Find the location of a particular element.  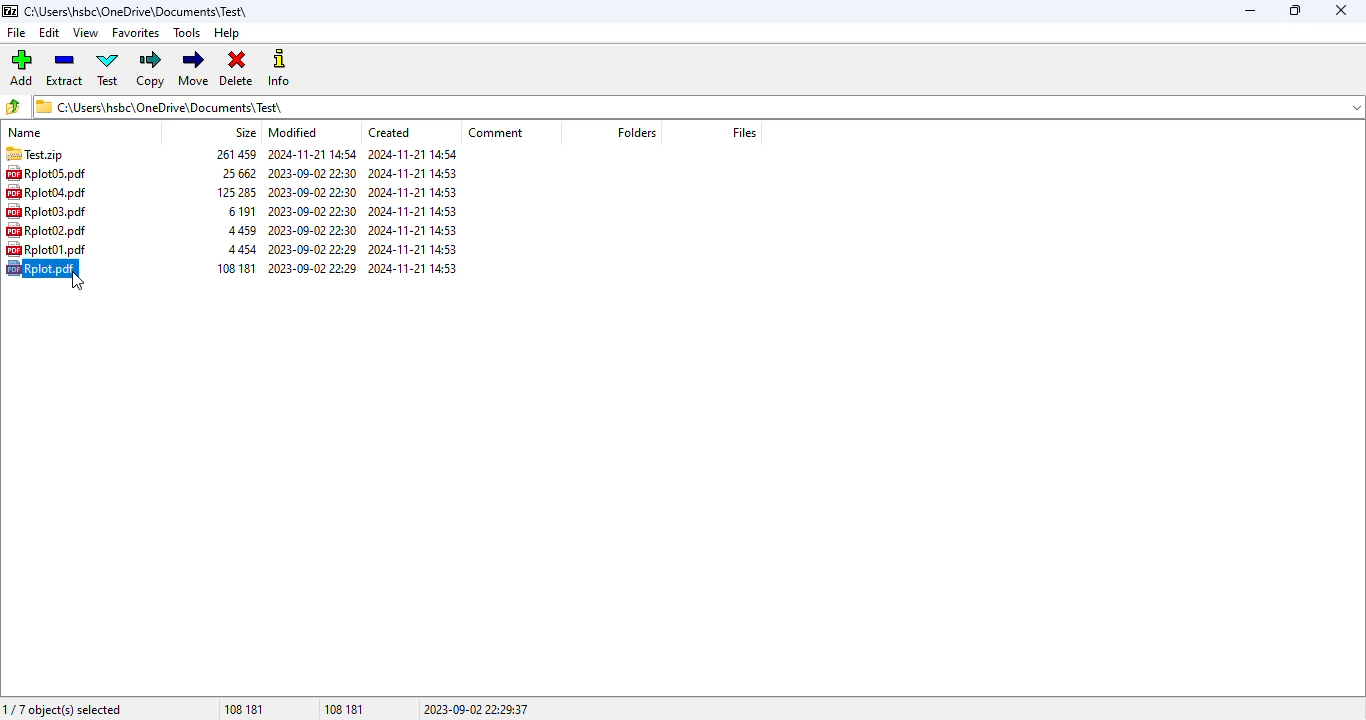

delete is located at coordinates (236, 69).